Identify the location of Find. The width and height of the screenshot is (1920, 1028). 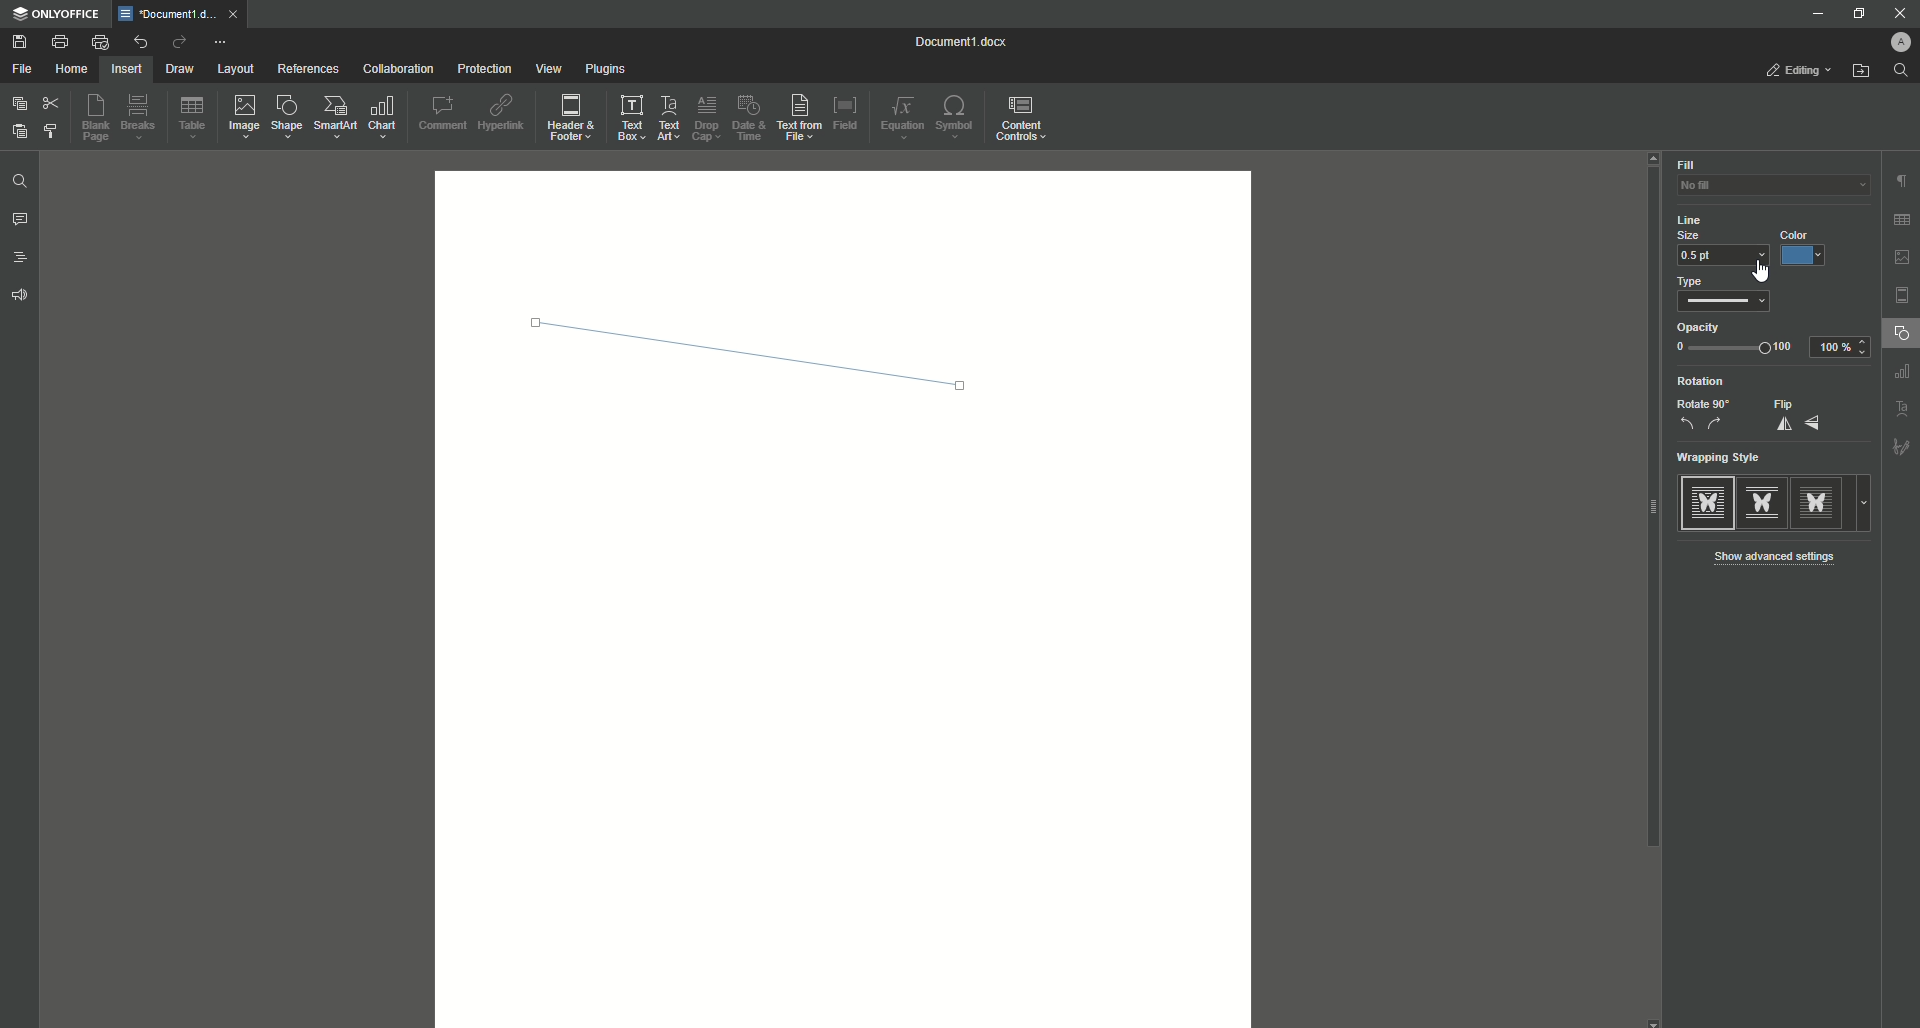
(1906, 70).